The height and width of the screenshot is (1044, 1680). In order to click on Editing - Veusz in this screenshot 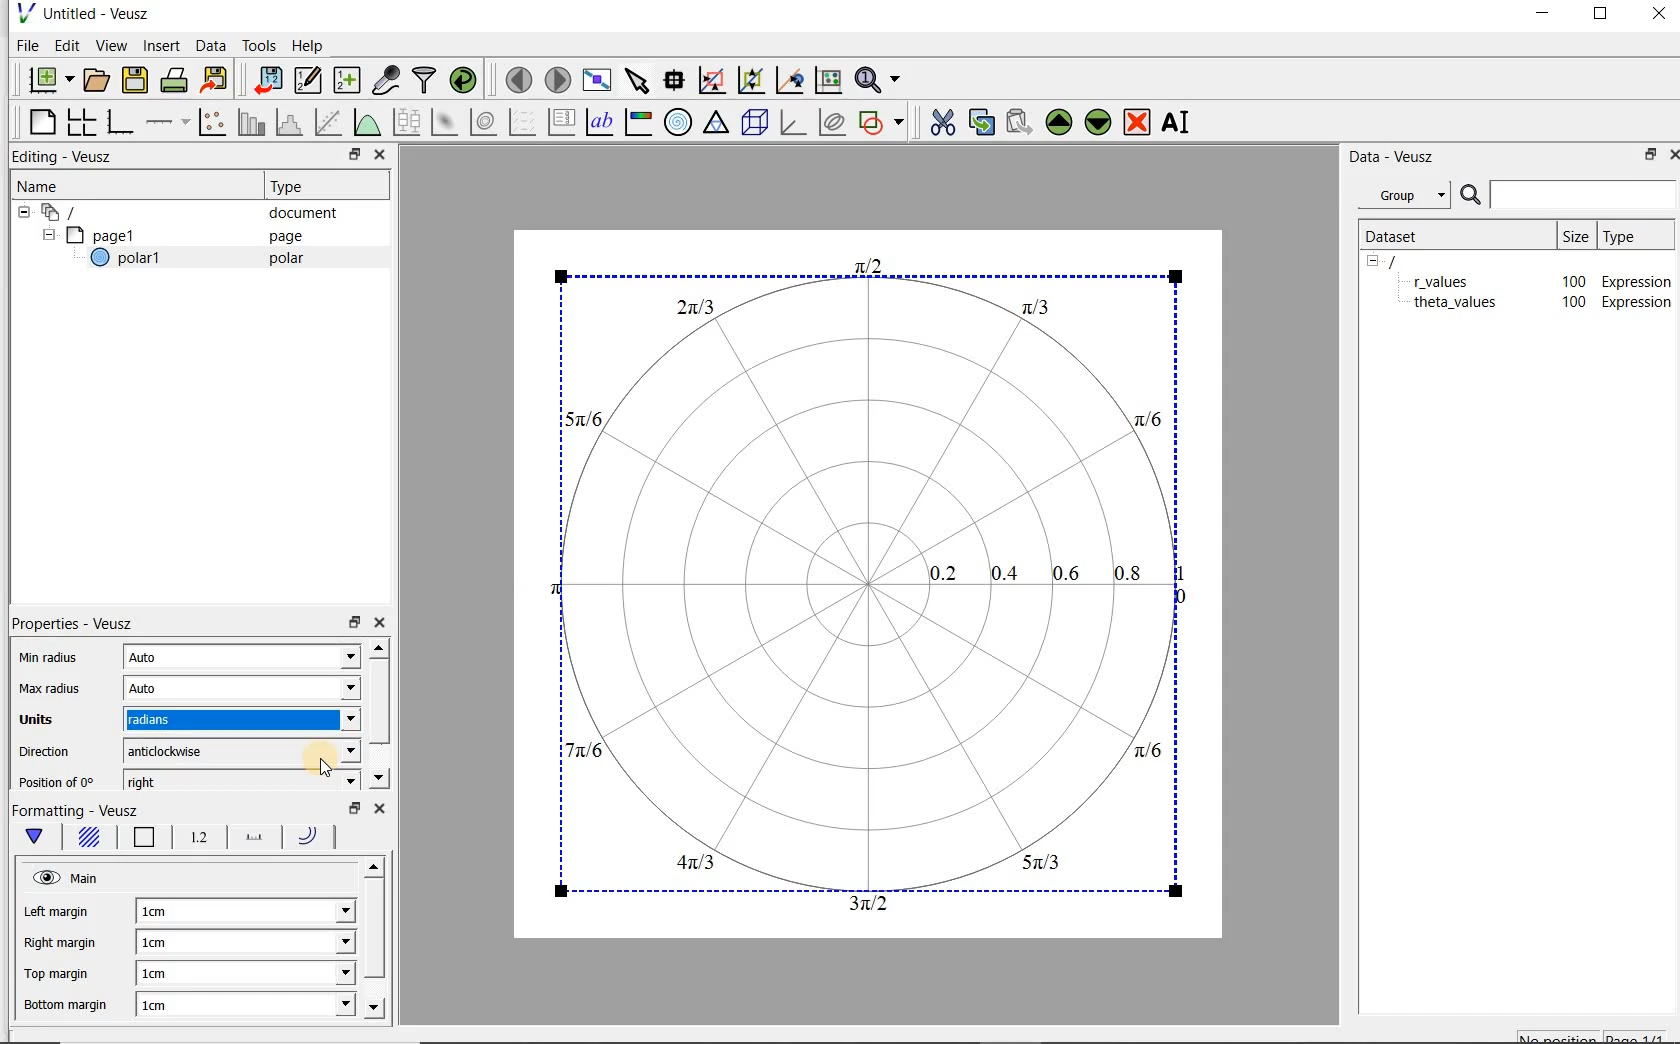, I will do `click(67, 158)`.